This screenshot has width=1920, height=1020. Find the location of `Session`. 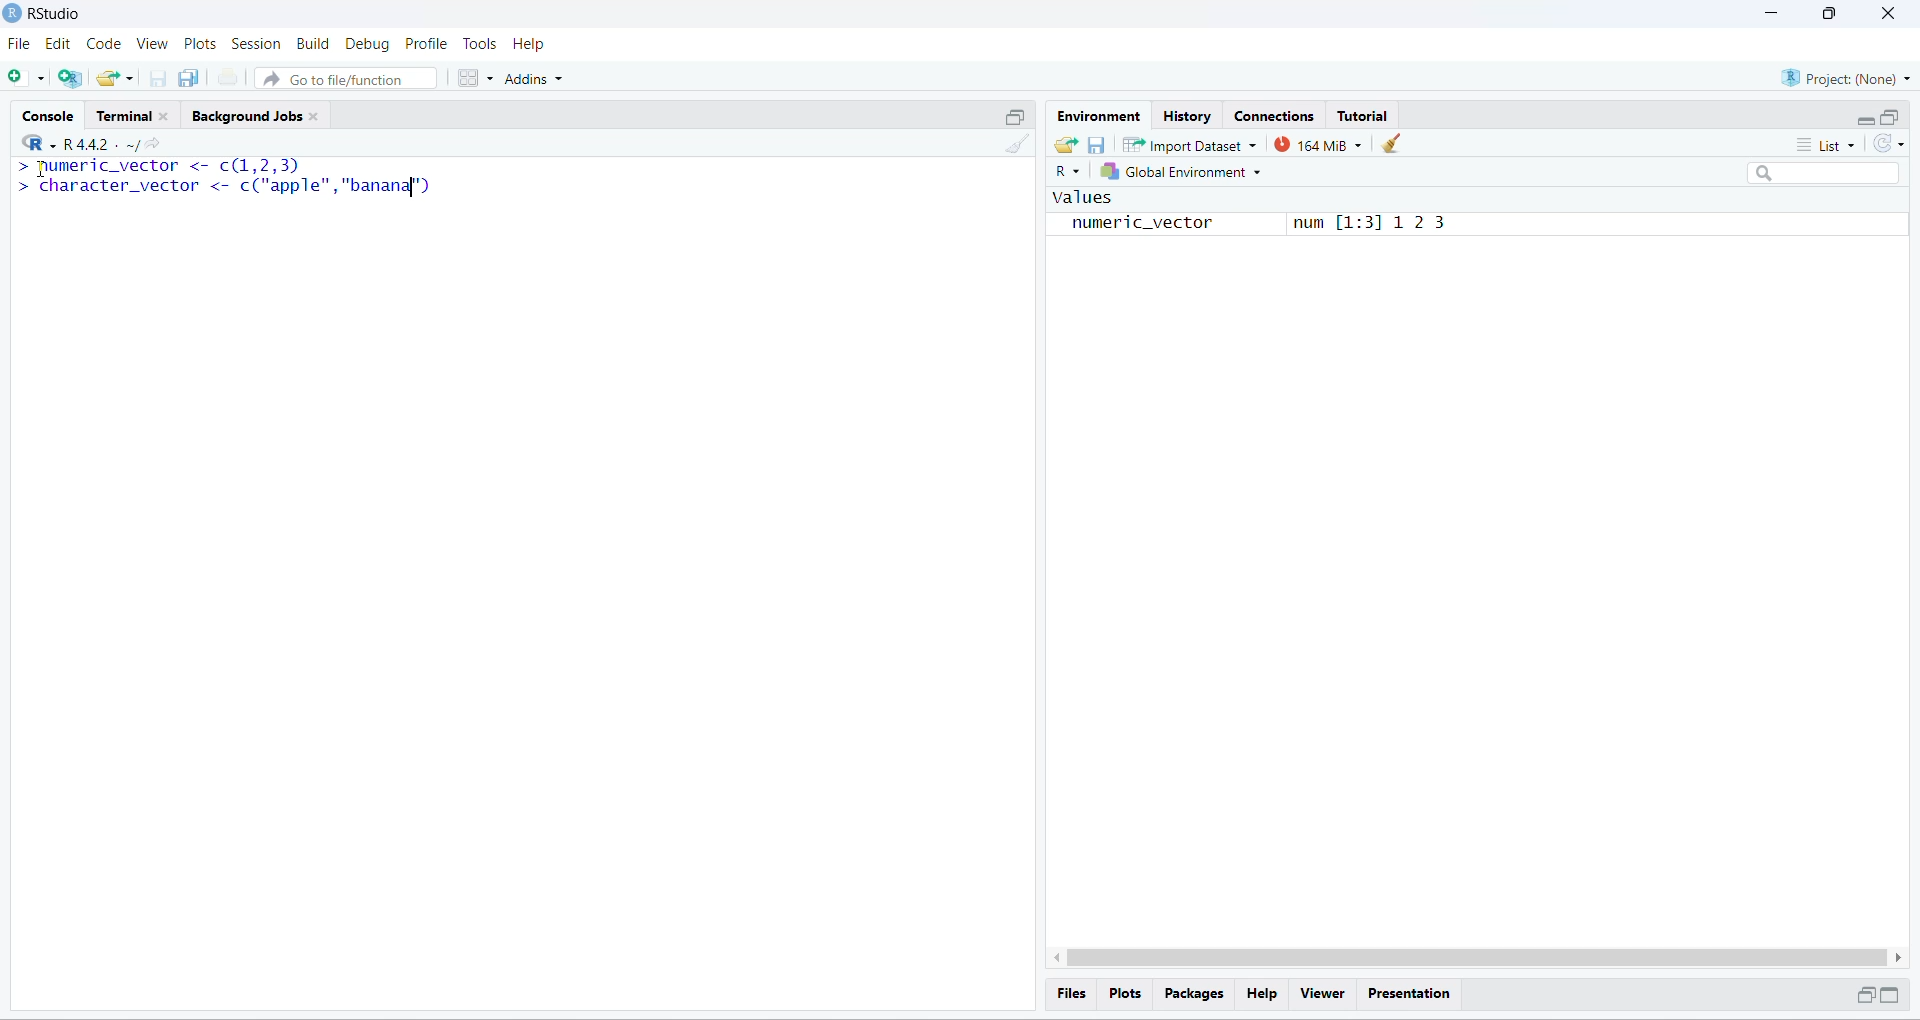

Session is located at coordinates (257, 44).